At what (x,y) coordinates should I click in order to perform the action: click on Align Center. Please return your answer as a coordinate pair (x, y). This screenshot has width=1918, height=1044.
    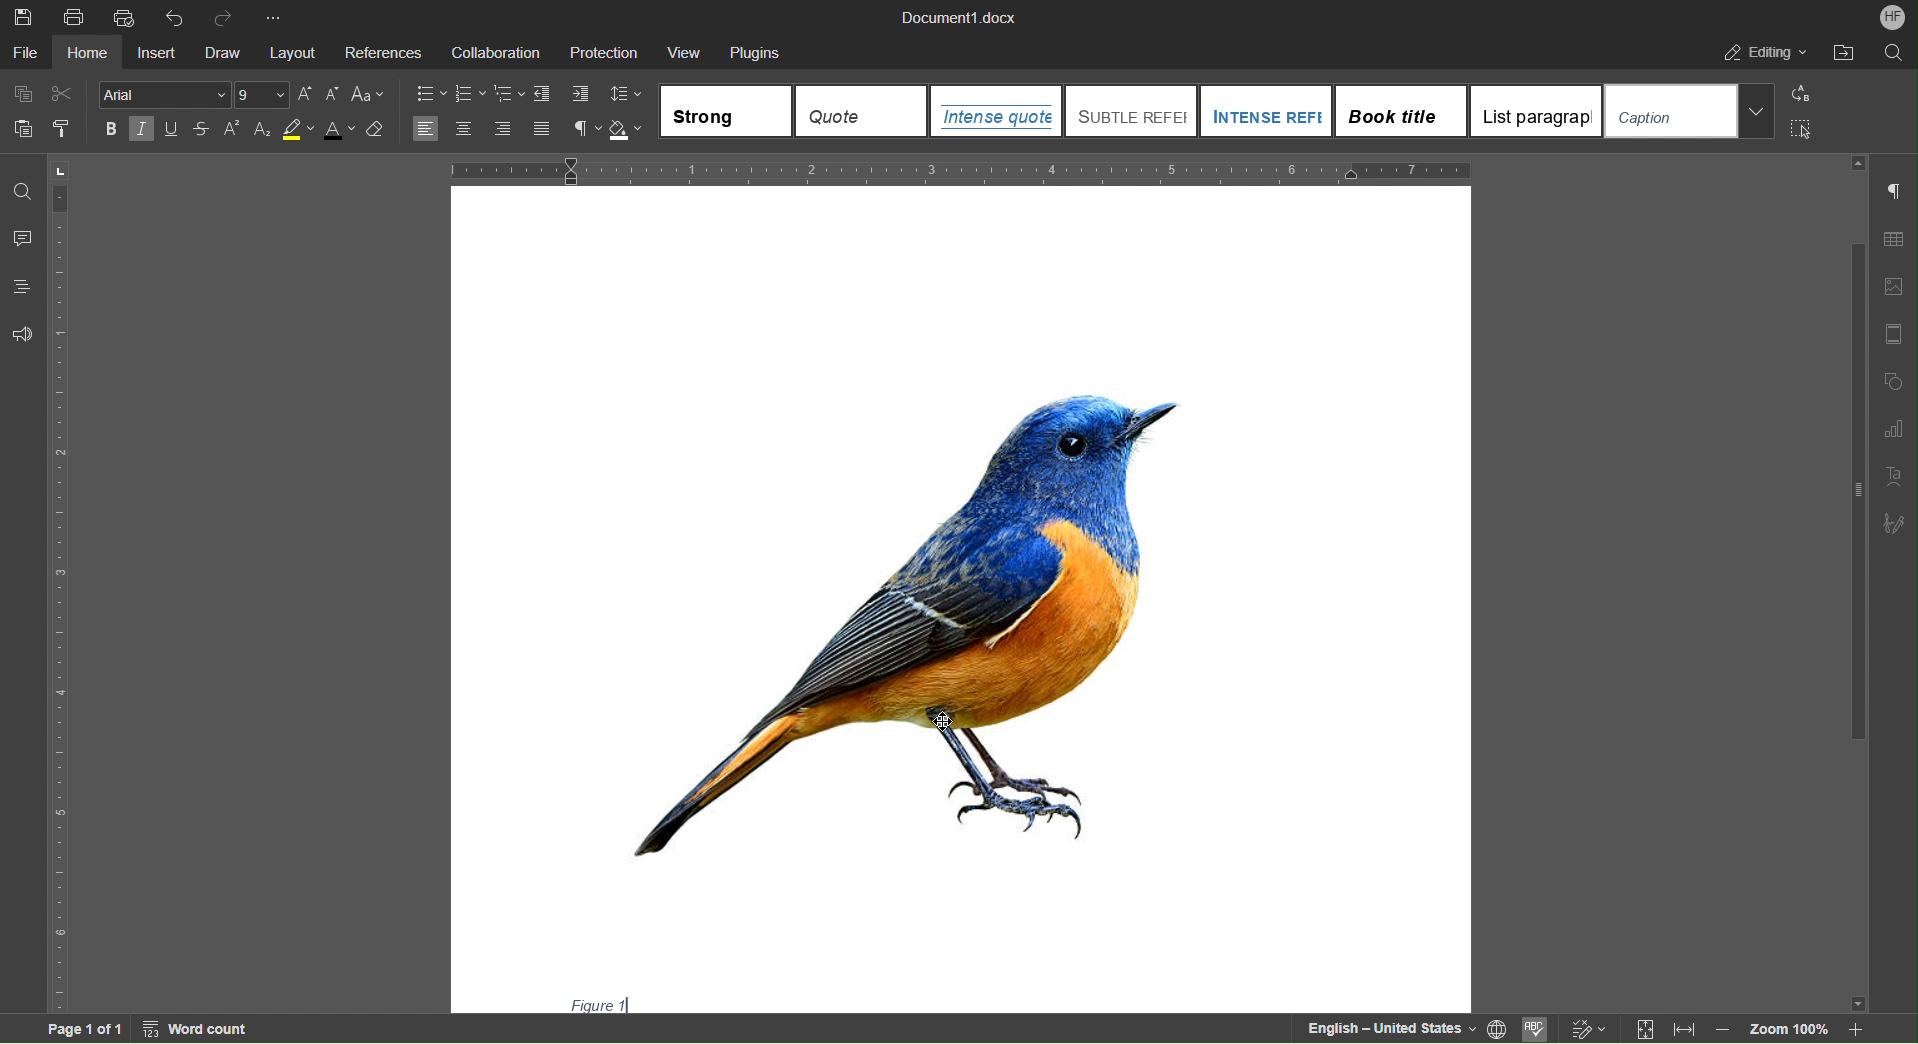
    Looking at the image, I should click on (463, 130).